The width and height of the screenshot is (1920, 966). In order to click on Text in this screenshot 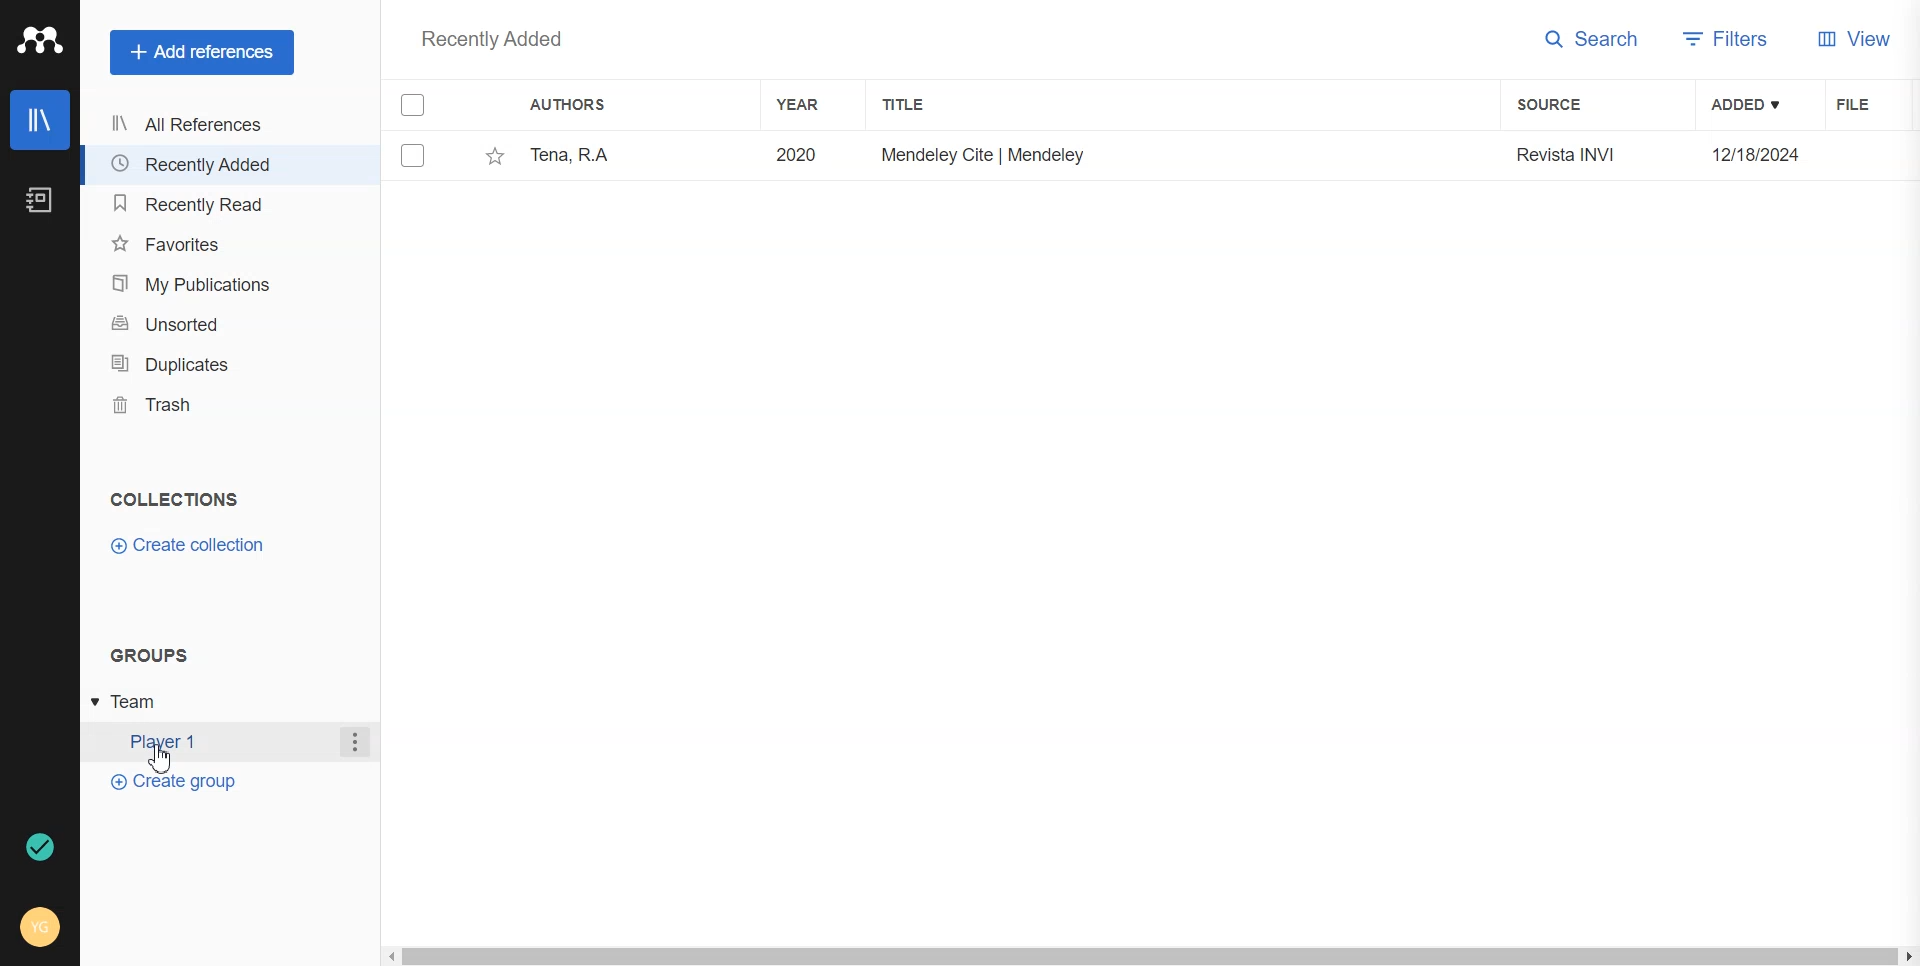, I will do `click(175, 499)`.